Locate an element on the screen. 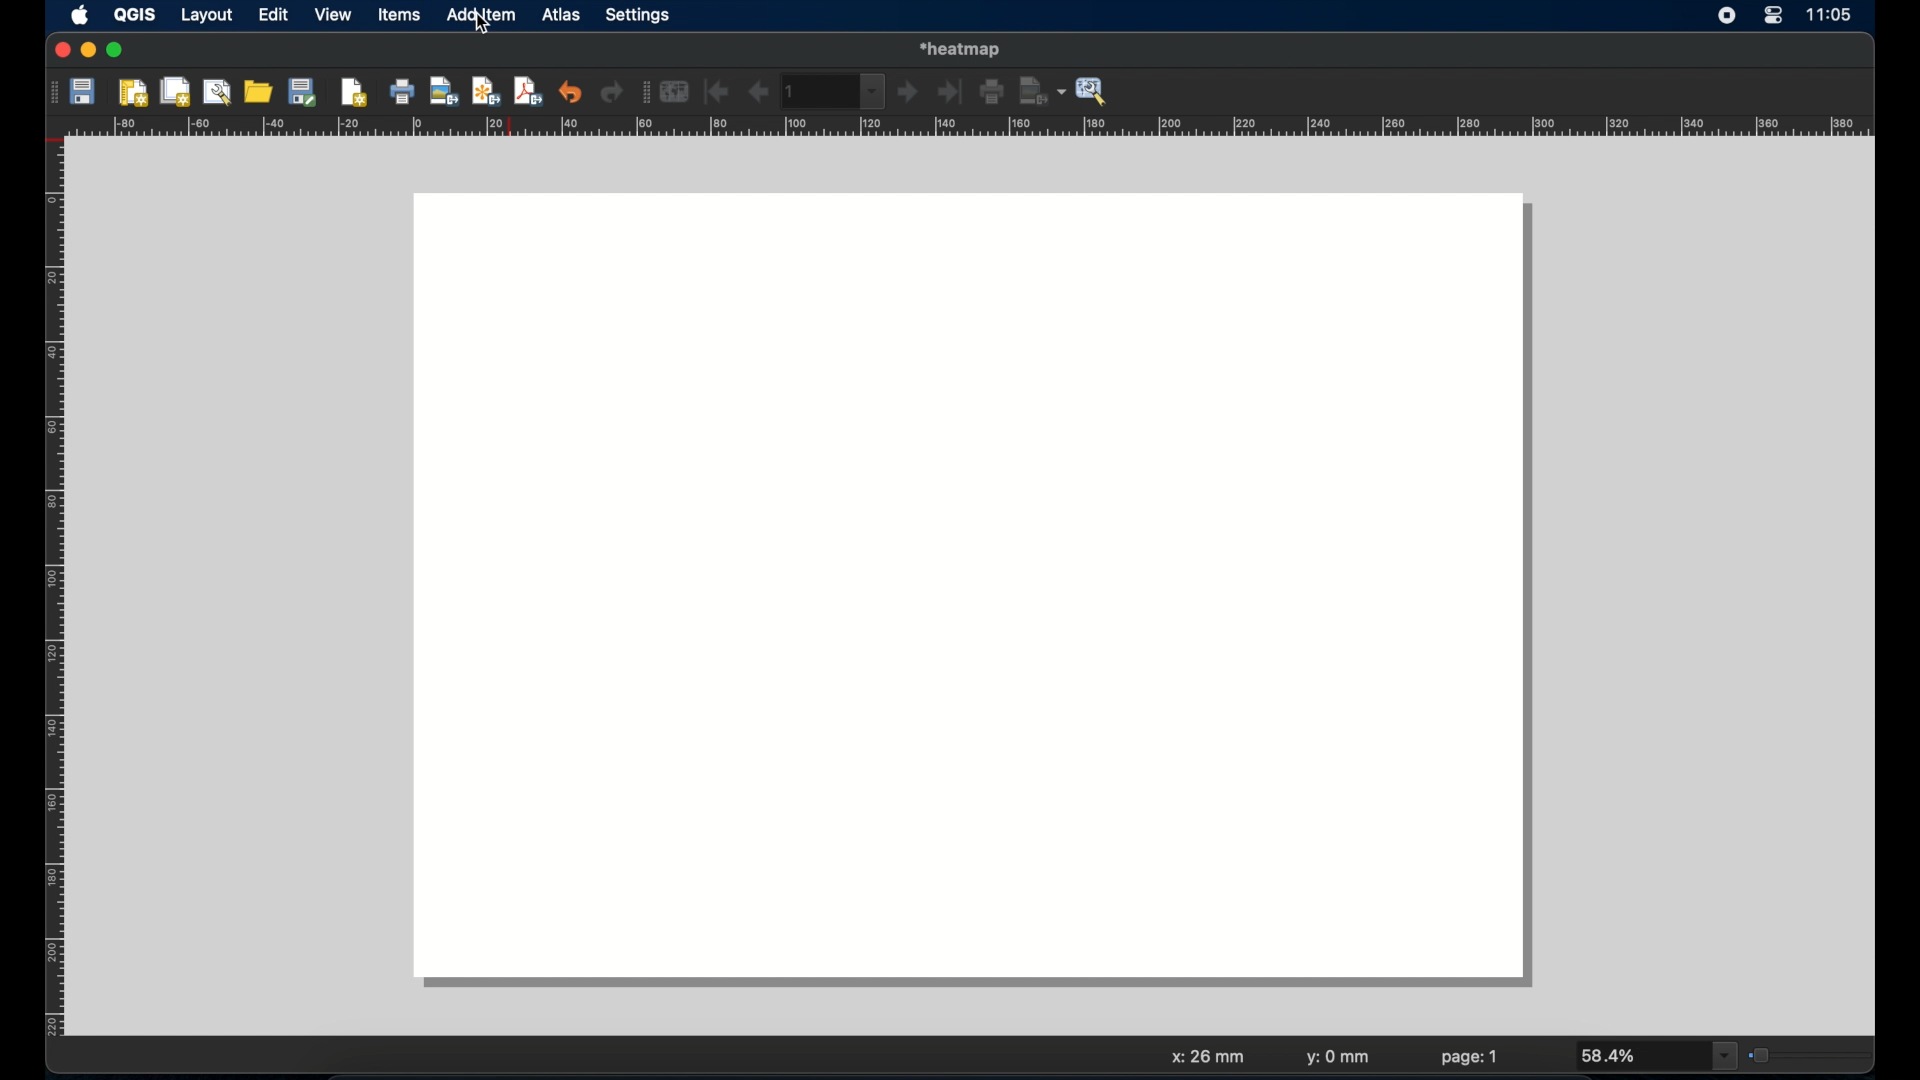  margin is located at coordinates (973, 128).